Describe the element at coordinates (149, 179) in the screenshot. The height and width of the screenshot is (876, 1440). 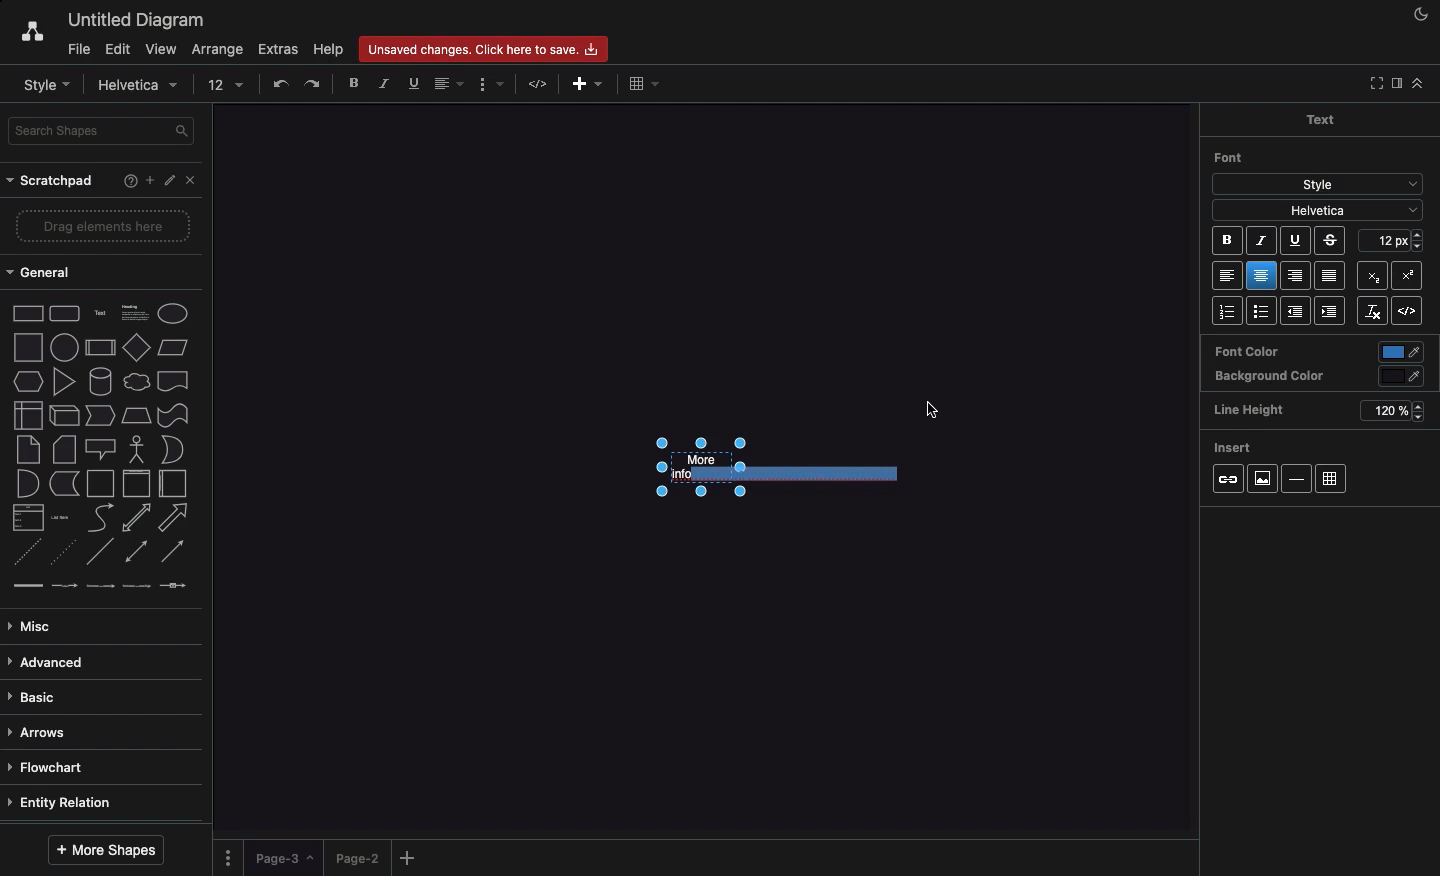
I see `Add` at that location.